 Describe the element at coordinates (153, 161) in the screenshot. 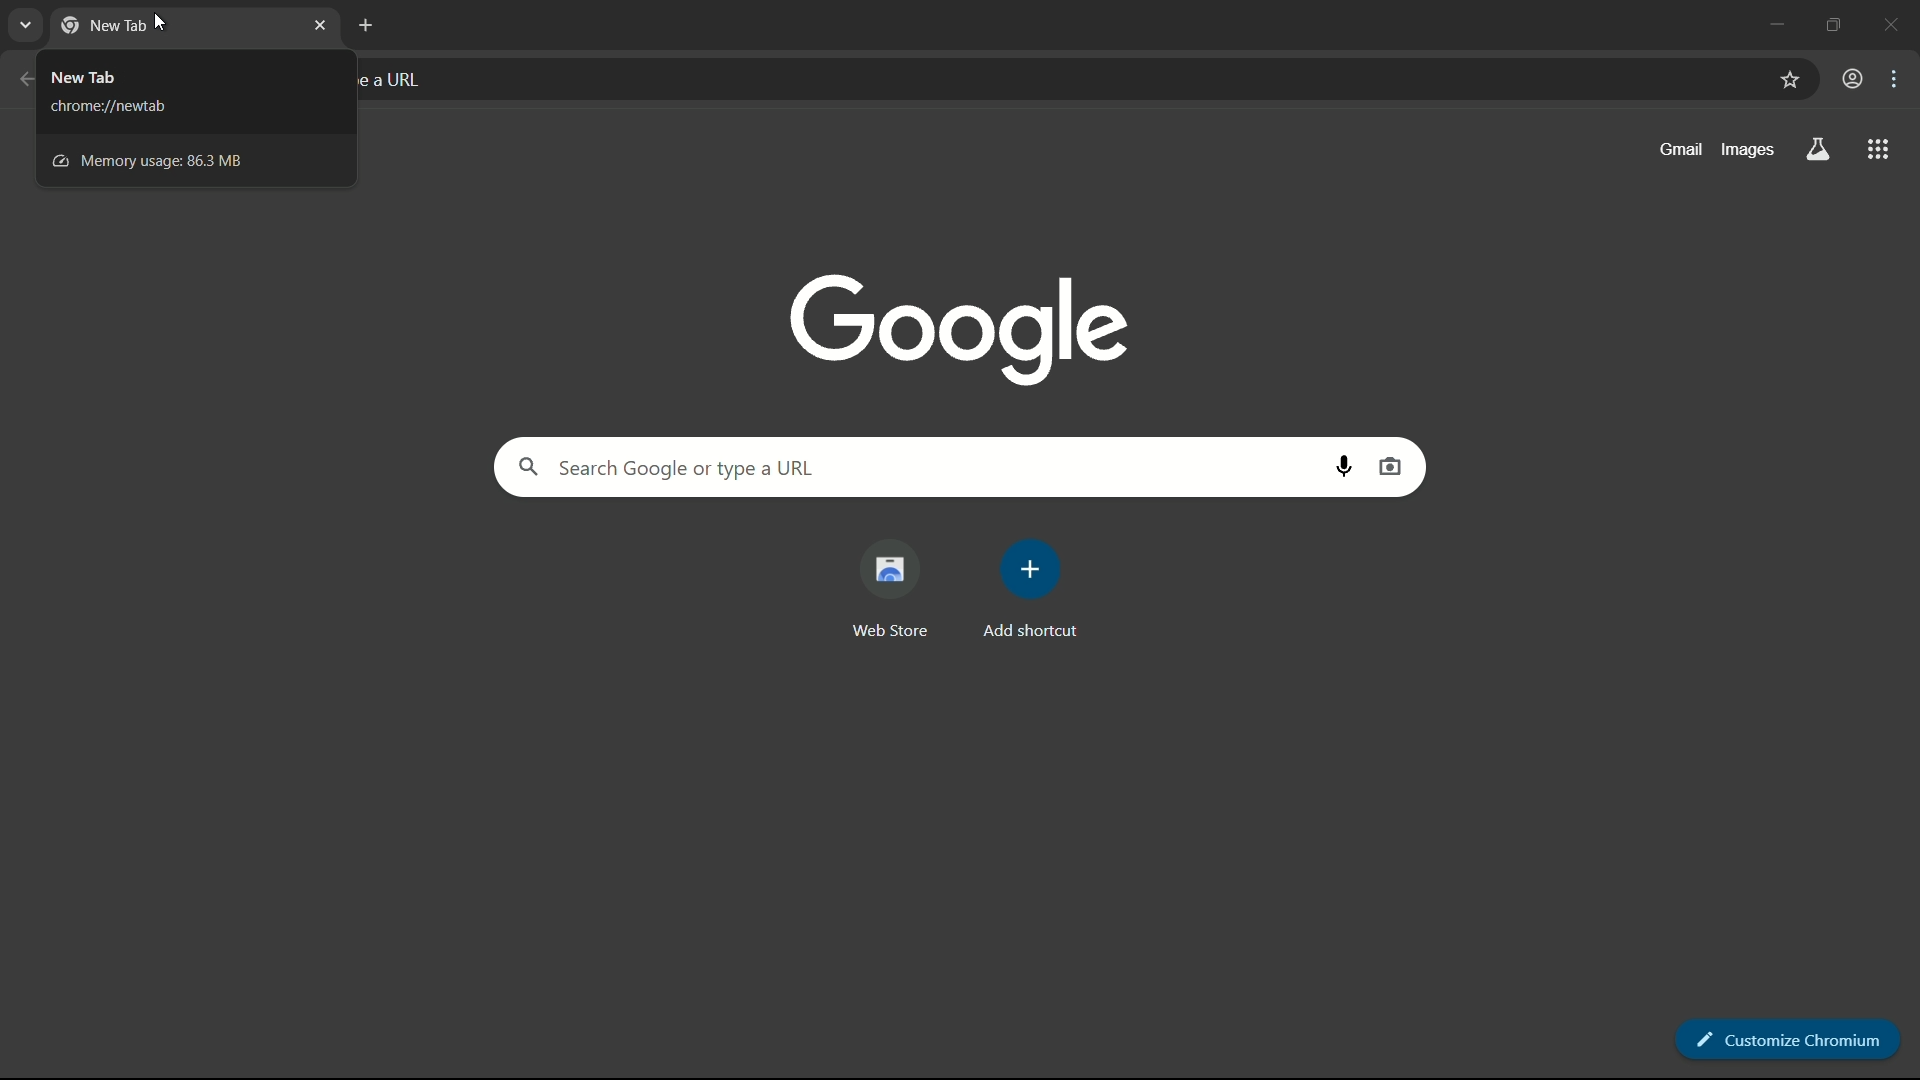

I see `Memory usage: 86.3 MB` at that location.